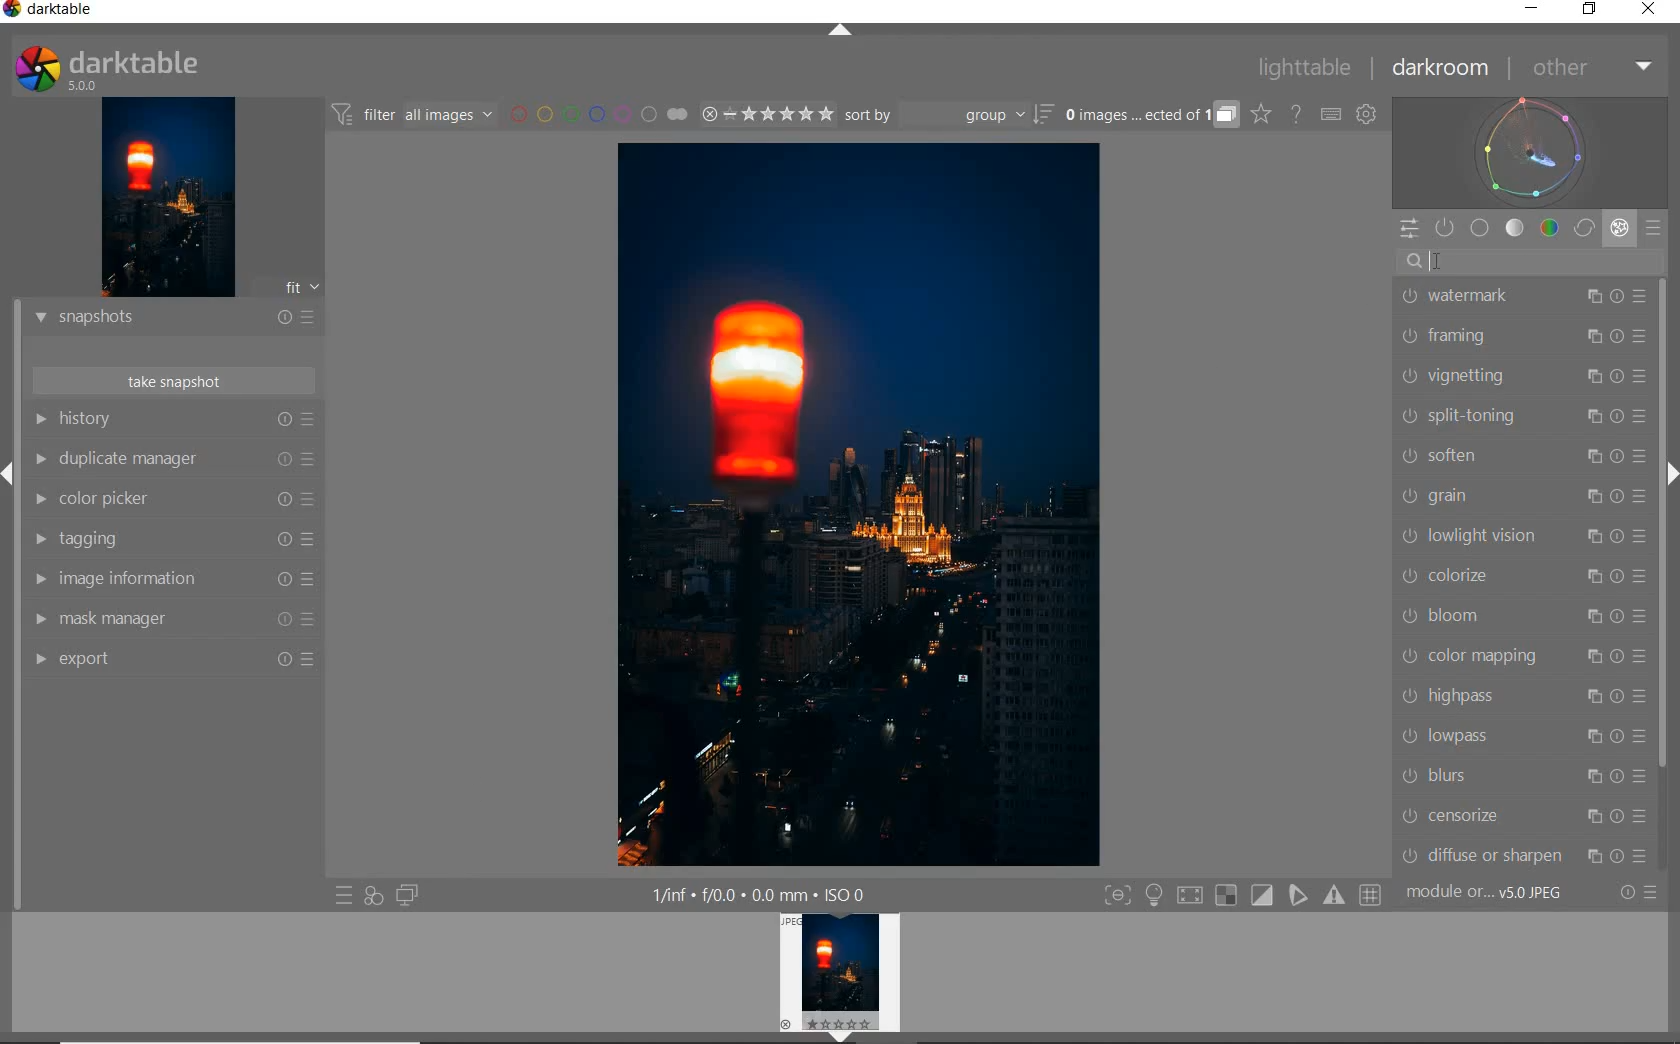 The image size is (1680, 1044). I want to click on Preset and reset, so click(1639, 735).